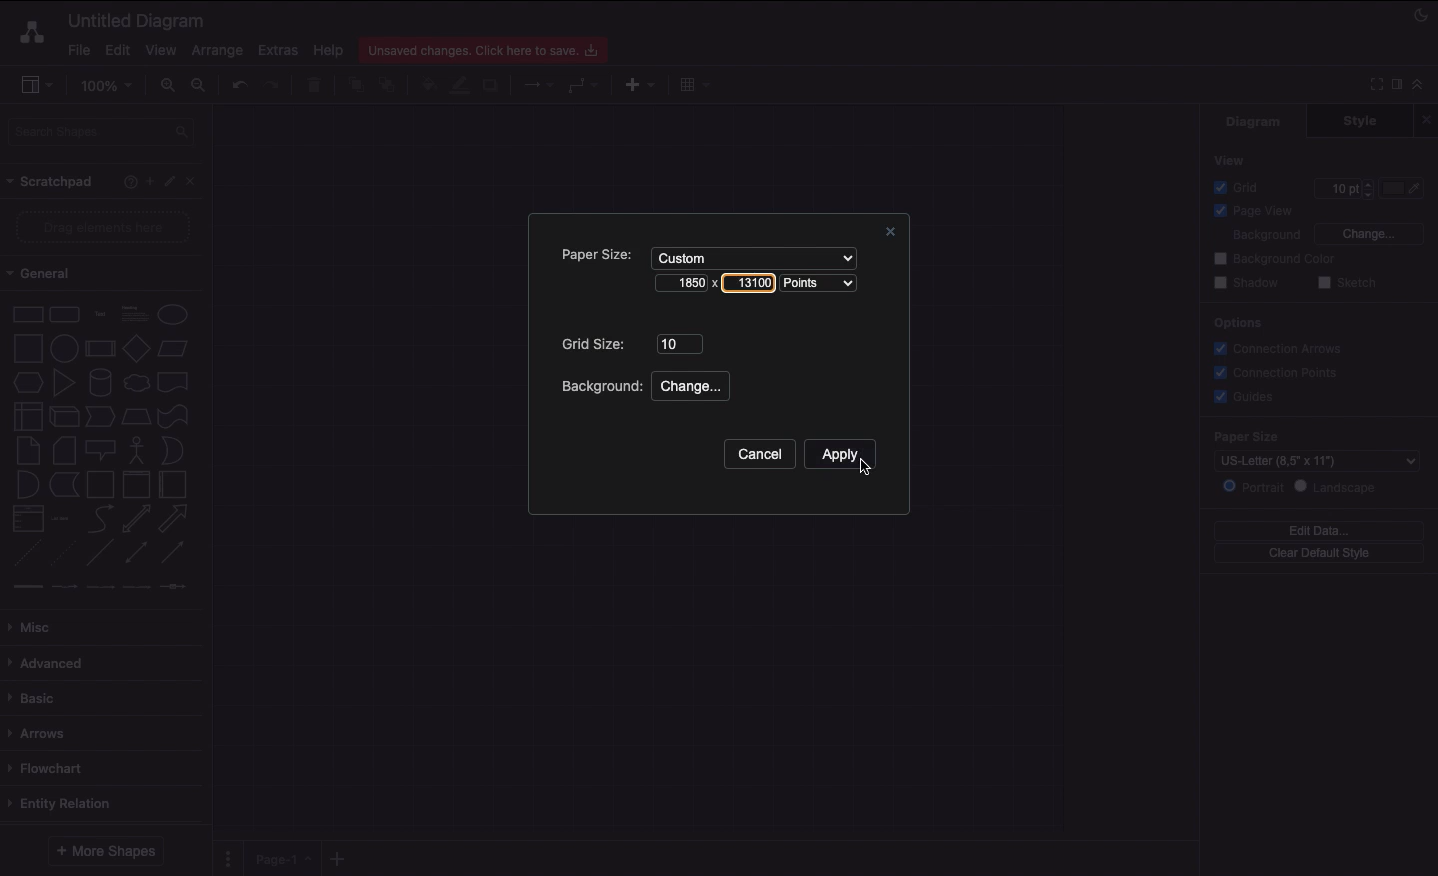 Image resolution: width=1438 pixels, height=876 pixels. Describe the element at coordinates (64, 450) in the screenshot. I see `Card` at that location.